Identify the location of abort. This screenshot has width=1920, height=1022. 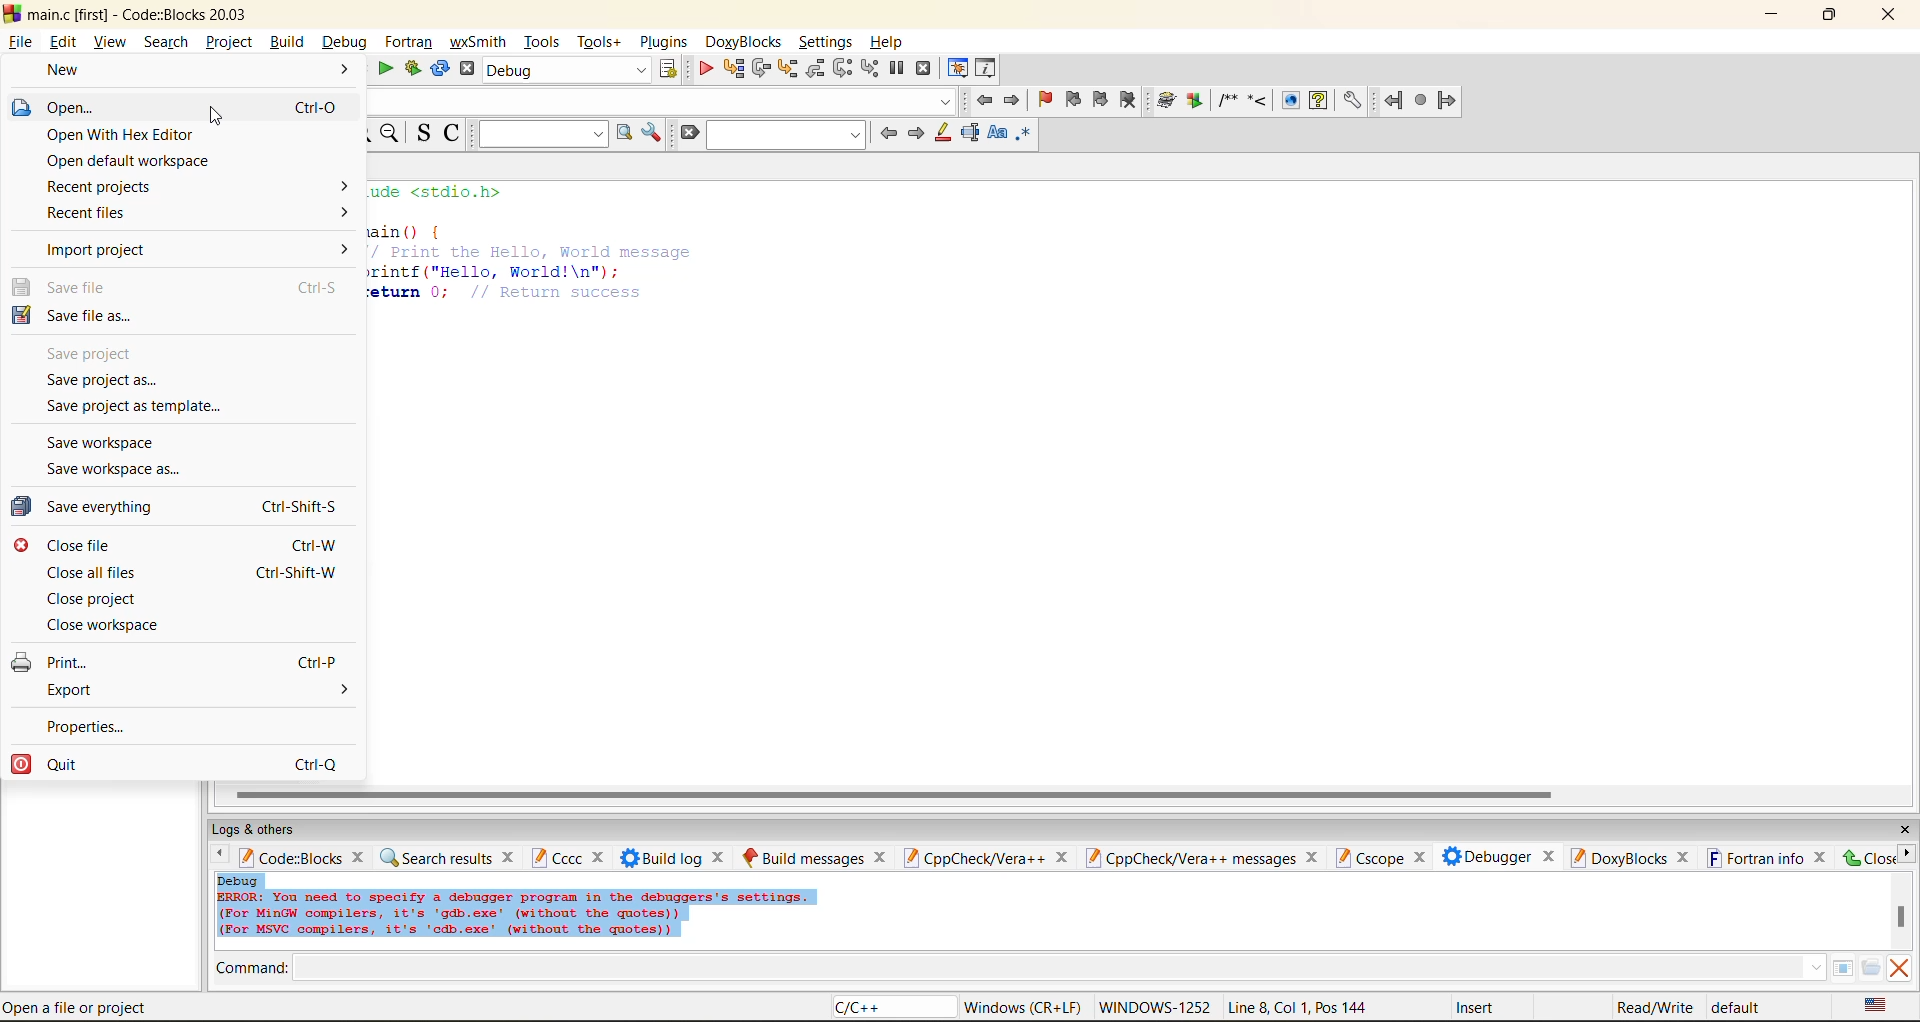
(467, 69).